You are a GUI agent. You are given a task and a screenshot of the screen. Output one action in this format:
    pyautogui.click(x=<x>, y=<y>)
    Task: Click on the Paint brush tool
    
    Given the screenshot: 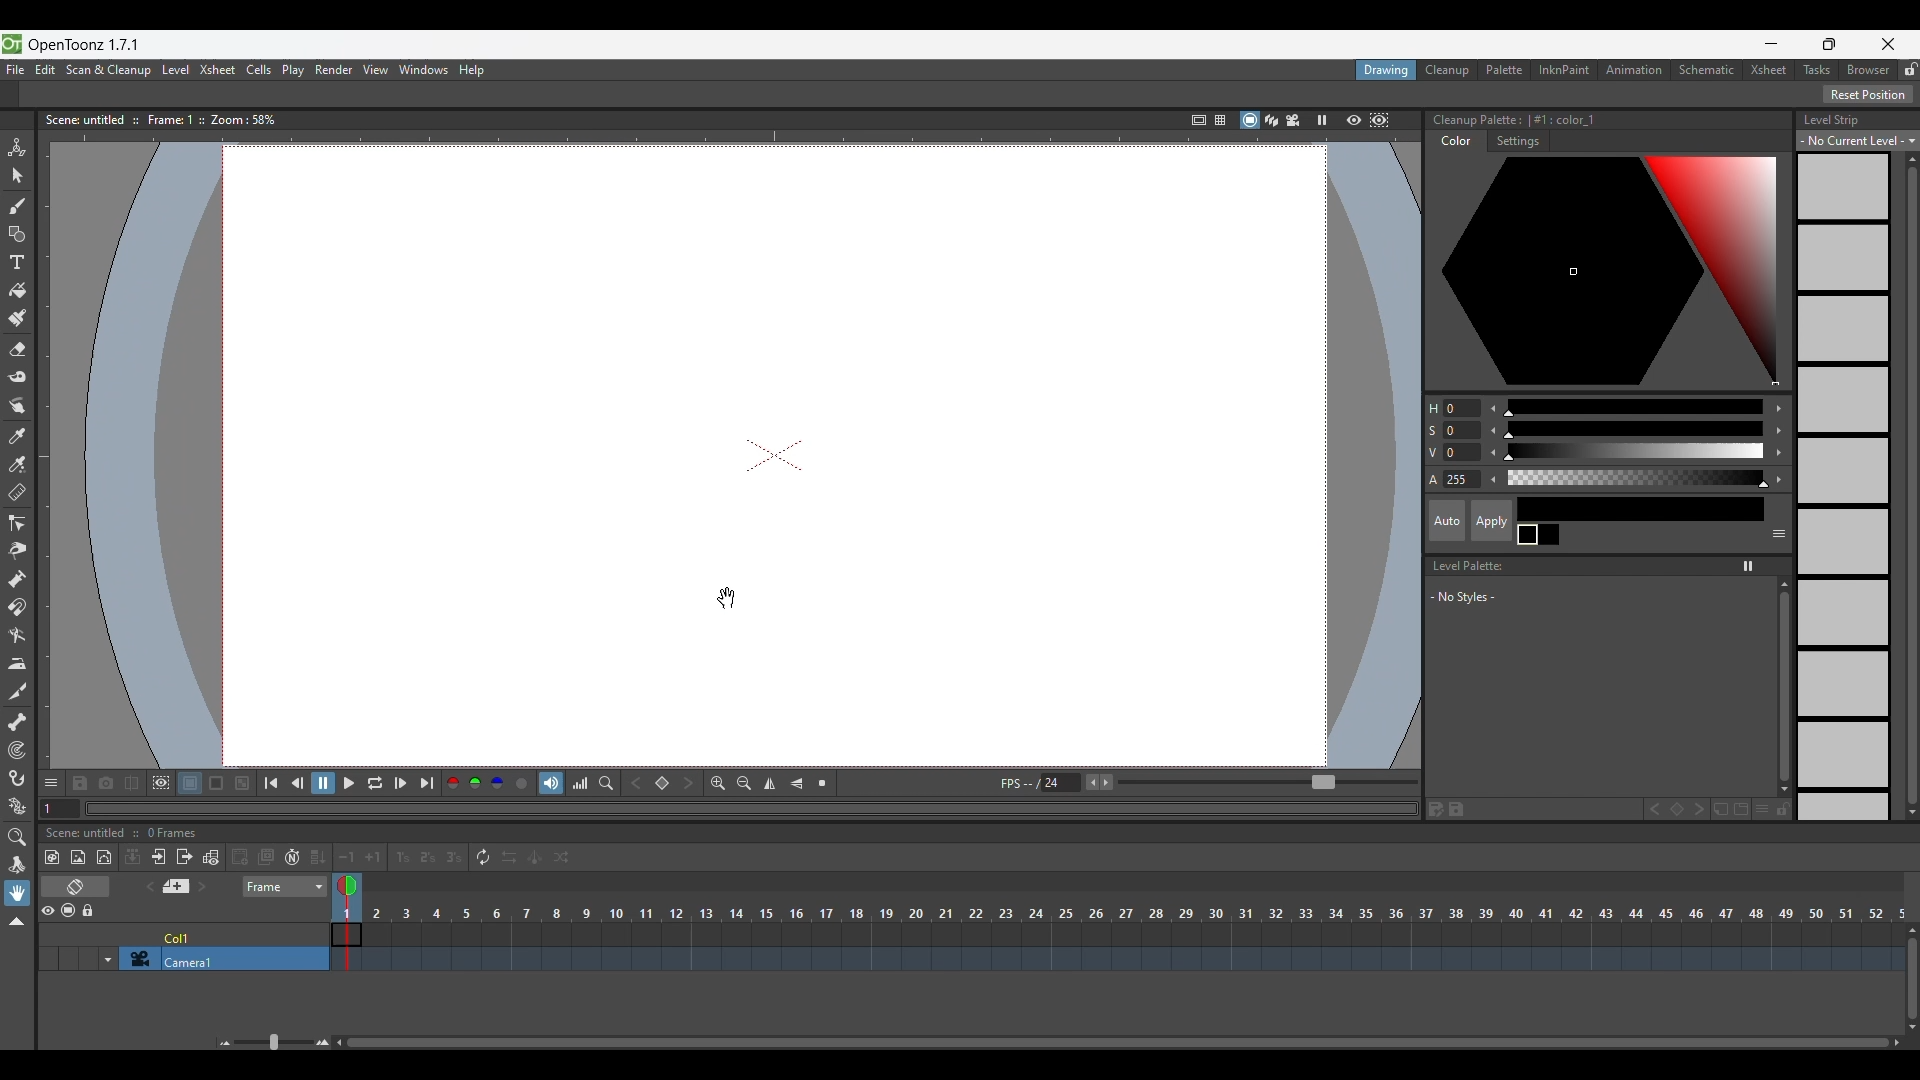 What is the action you would take?
    pyautogui.click(x=17, y=318)
    